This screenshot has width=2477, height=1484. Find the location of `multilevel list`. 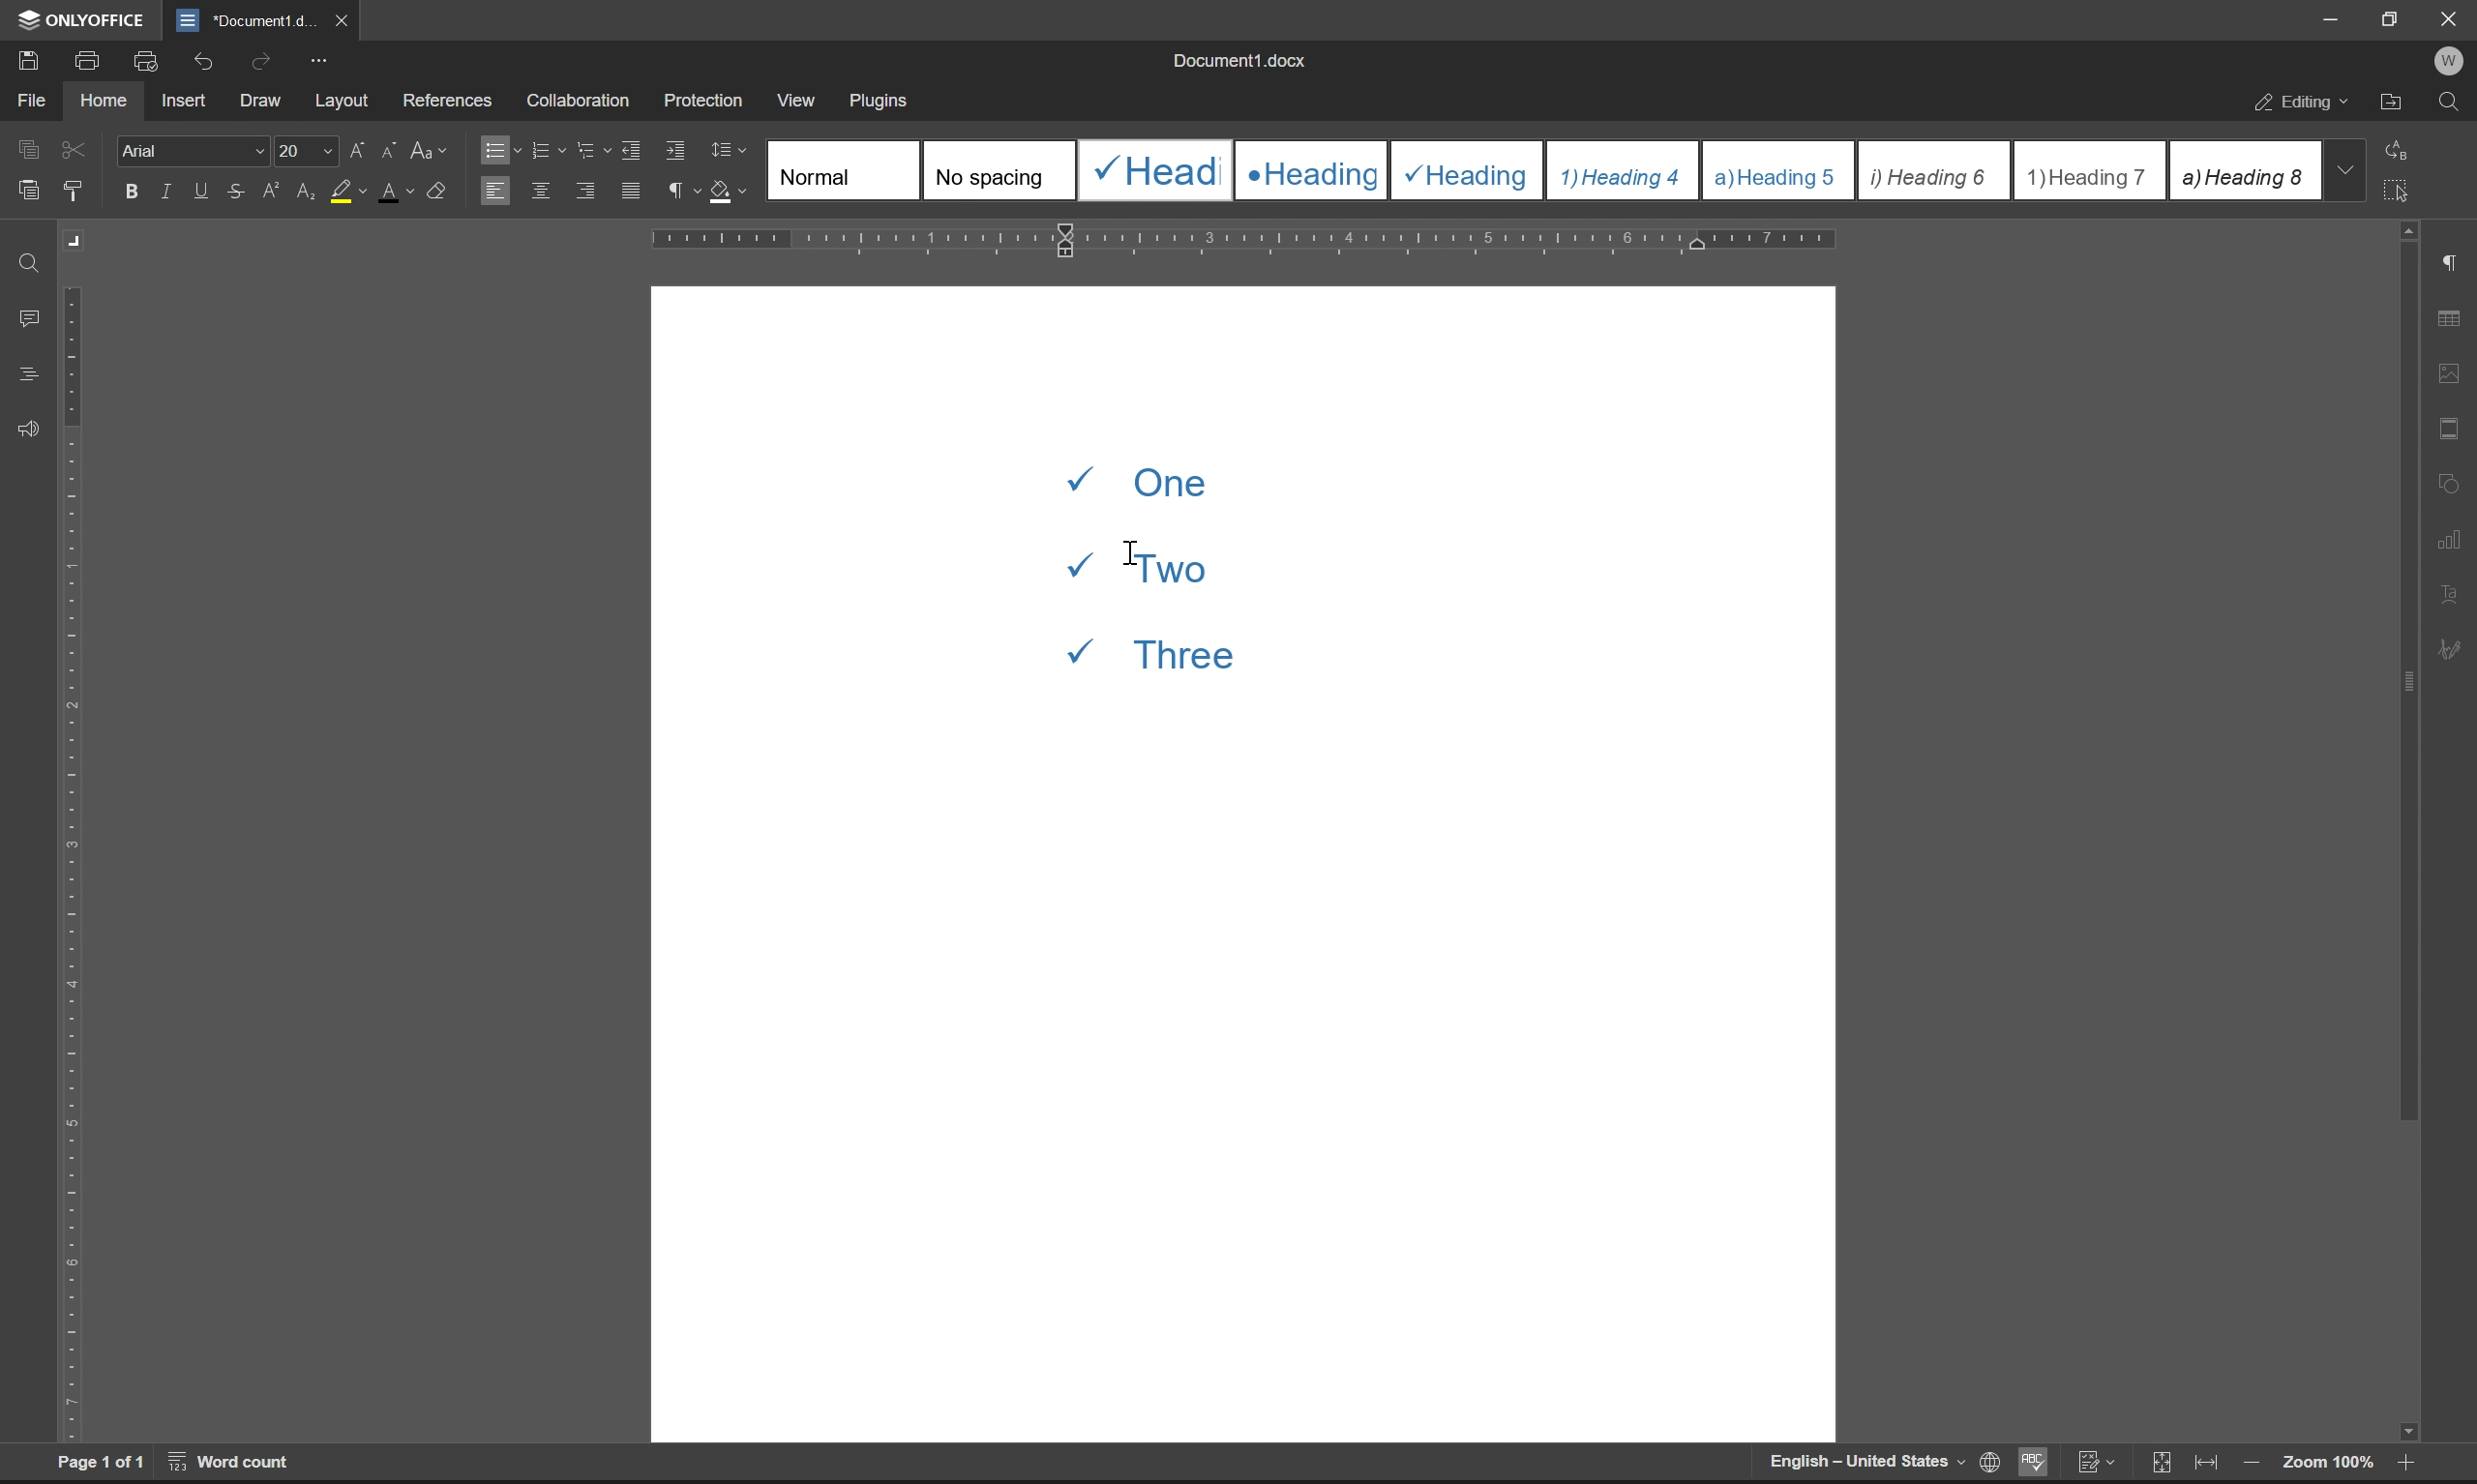

multilevel list is located at coordinates (595, 149).